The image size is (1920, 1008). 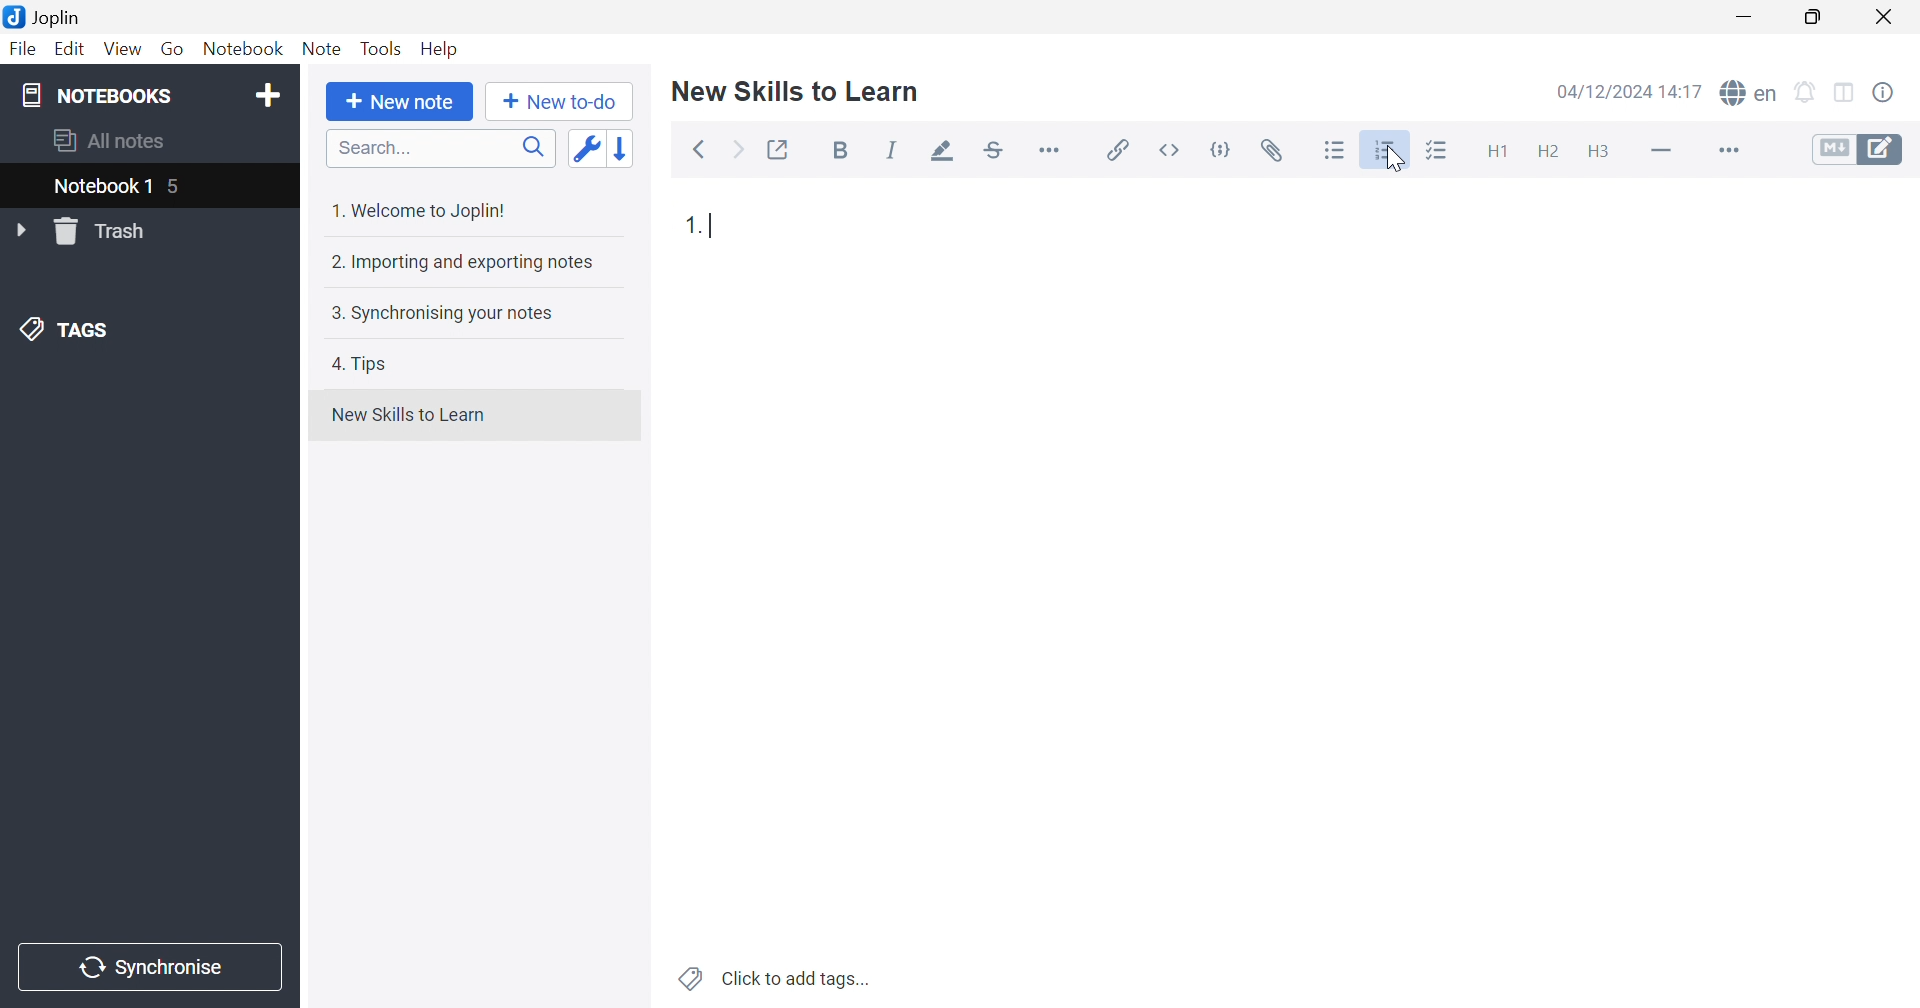 I want to click on 3. Synchronising your notes, so click(x=437, y=312).